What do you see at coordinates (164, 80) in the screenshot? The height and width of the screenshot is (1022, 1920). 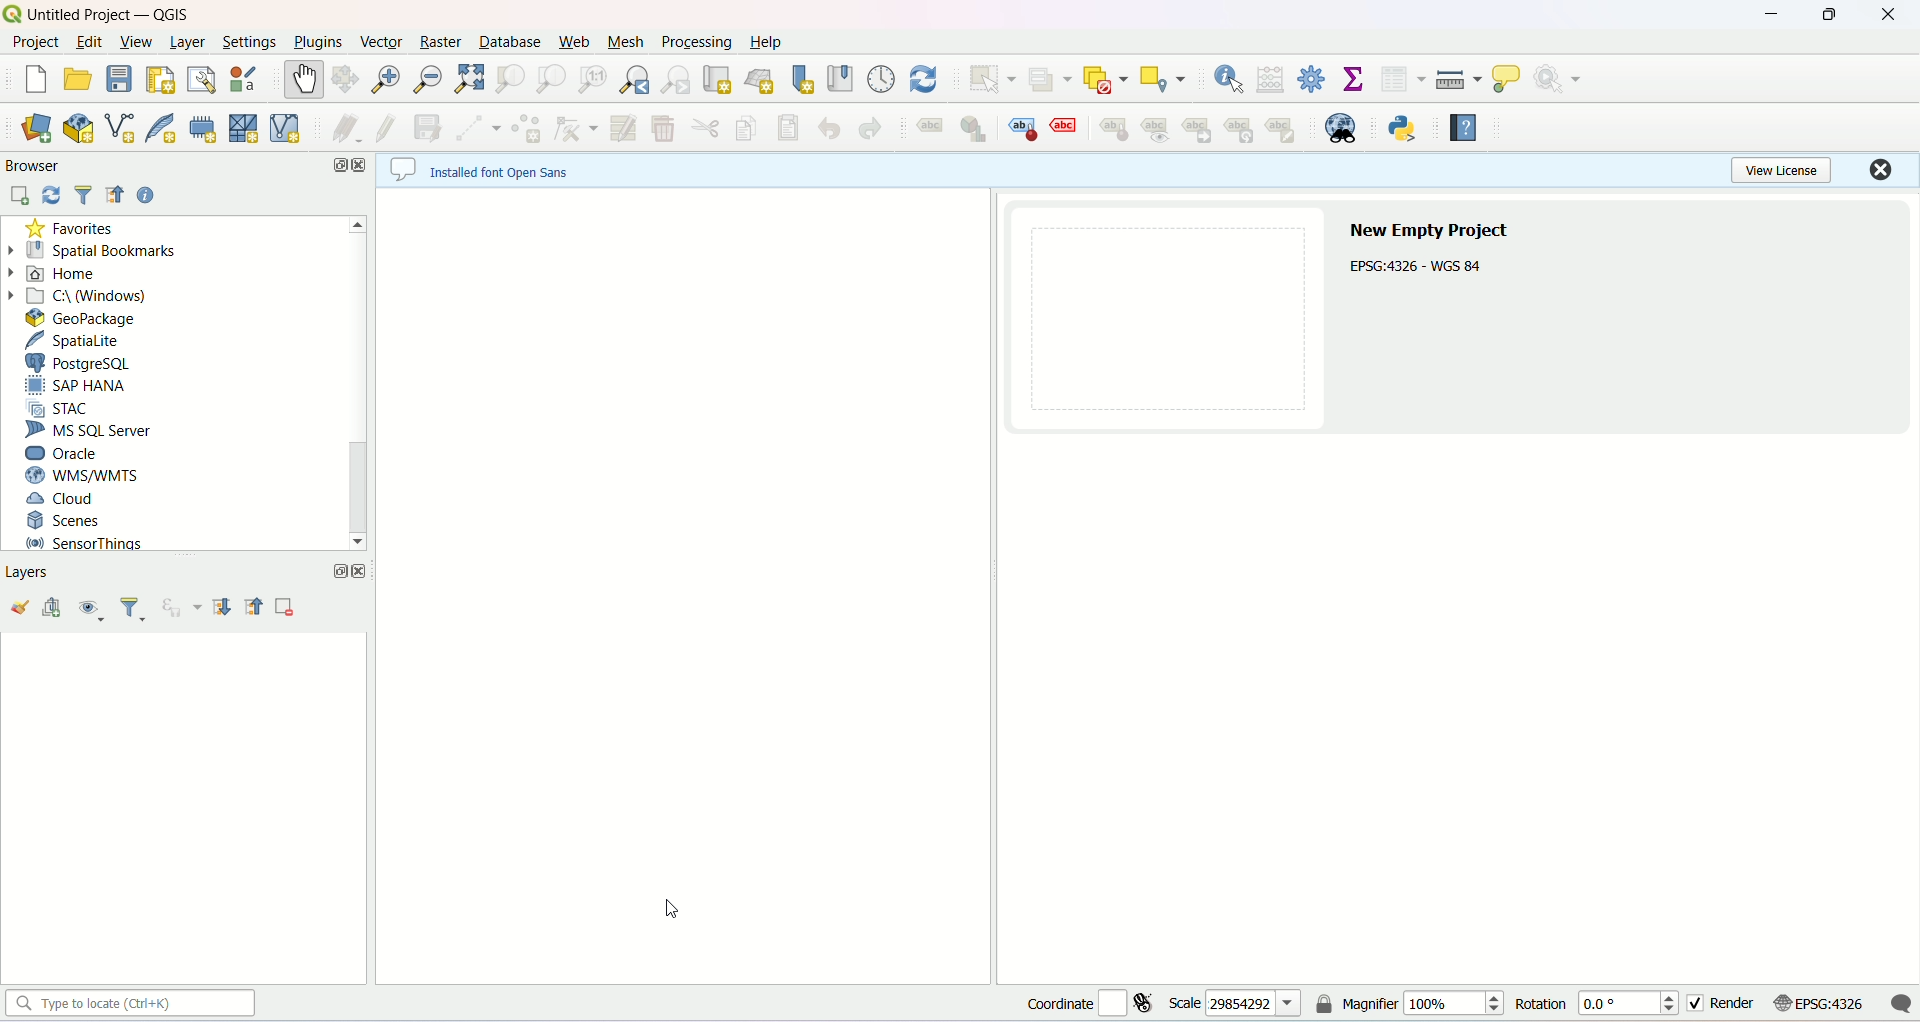 I see `print layout` at bounding box center [164, 80].